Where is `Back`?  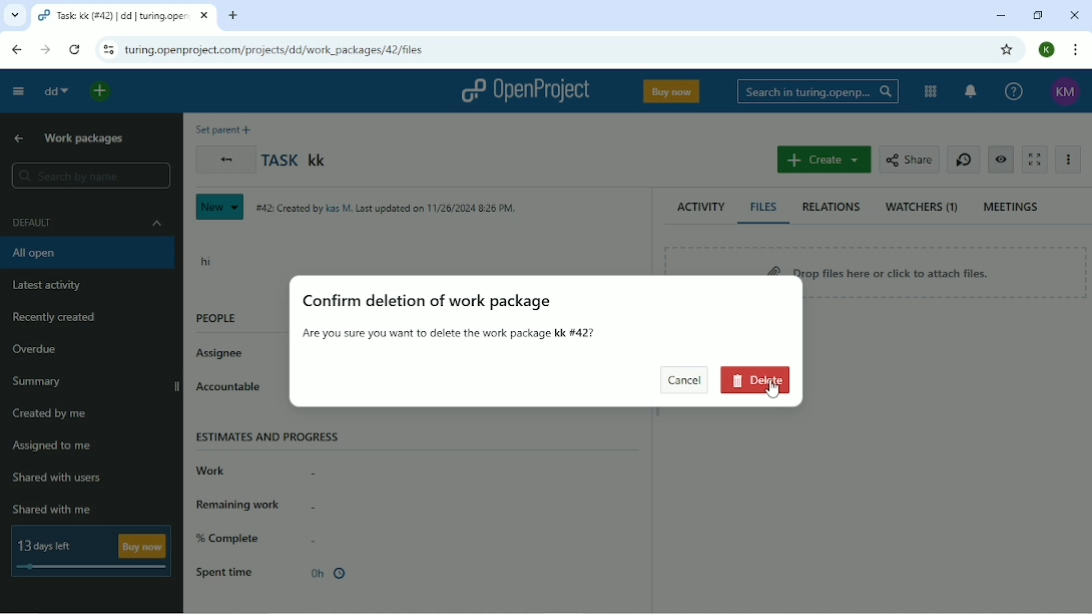 Back is located at coordinates (16, 49).